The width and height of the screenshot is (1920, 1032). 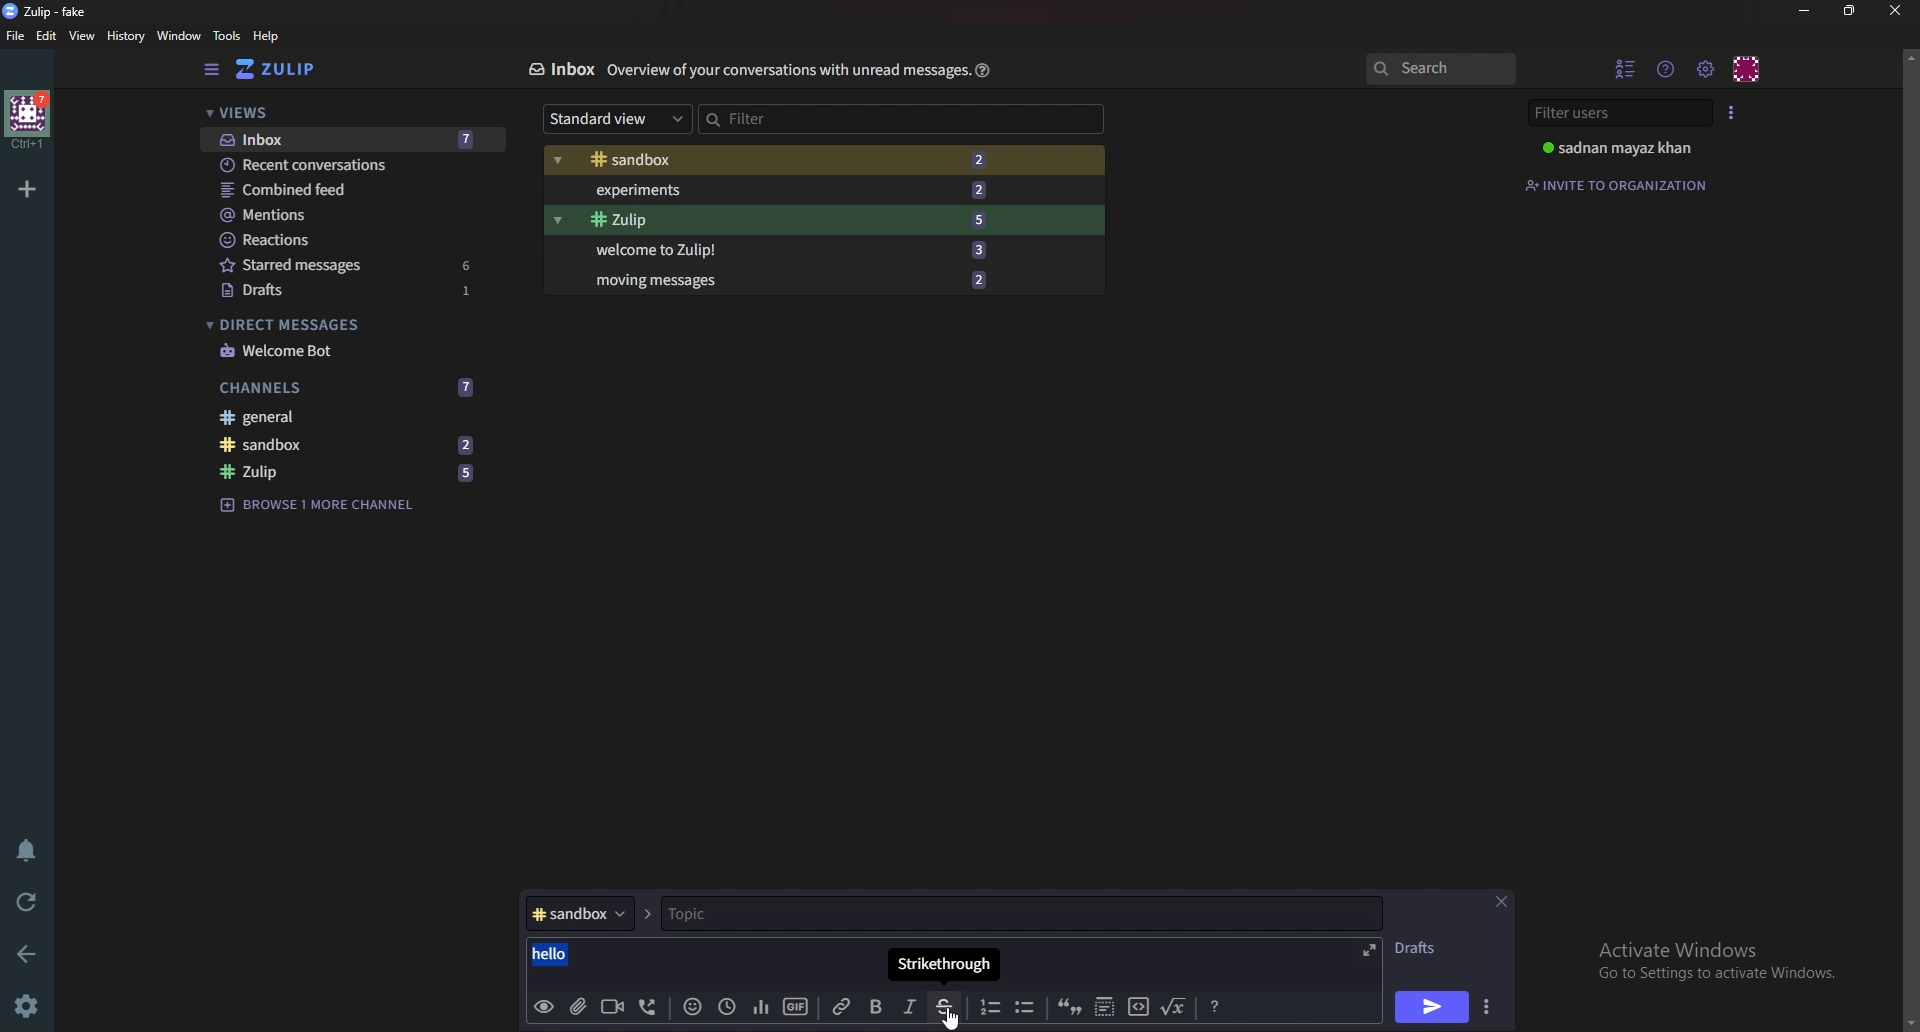 What do you see at coordinates (1805, 10) in the screenshot?
I see `Minimize` at bounding box center [1805, 10].